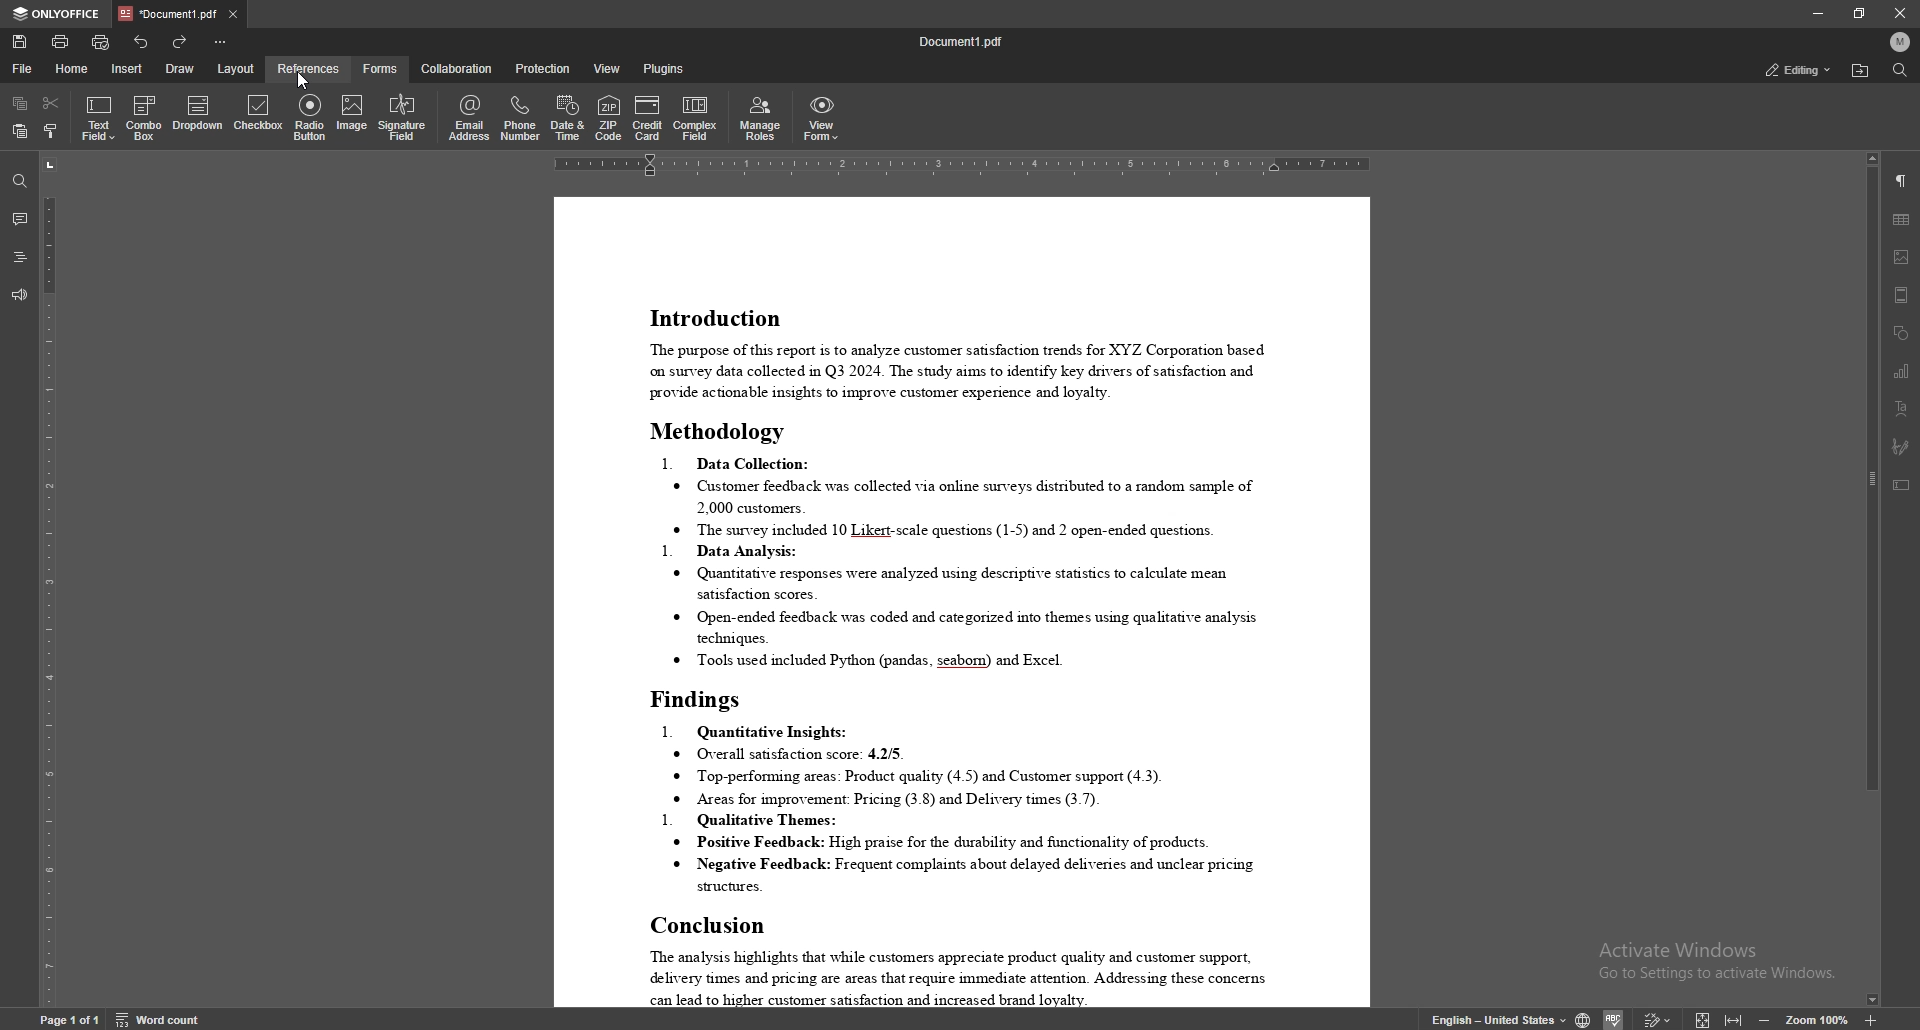  I want to click on view, so click(608, 69).